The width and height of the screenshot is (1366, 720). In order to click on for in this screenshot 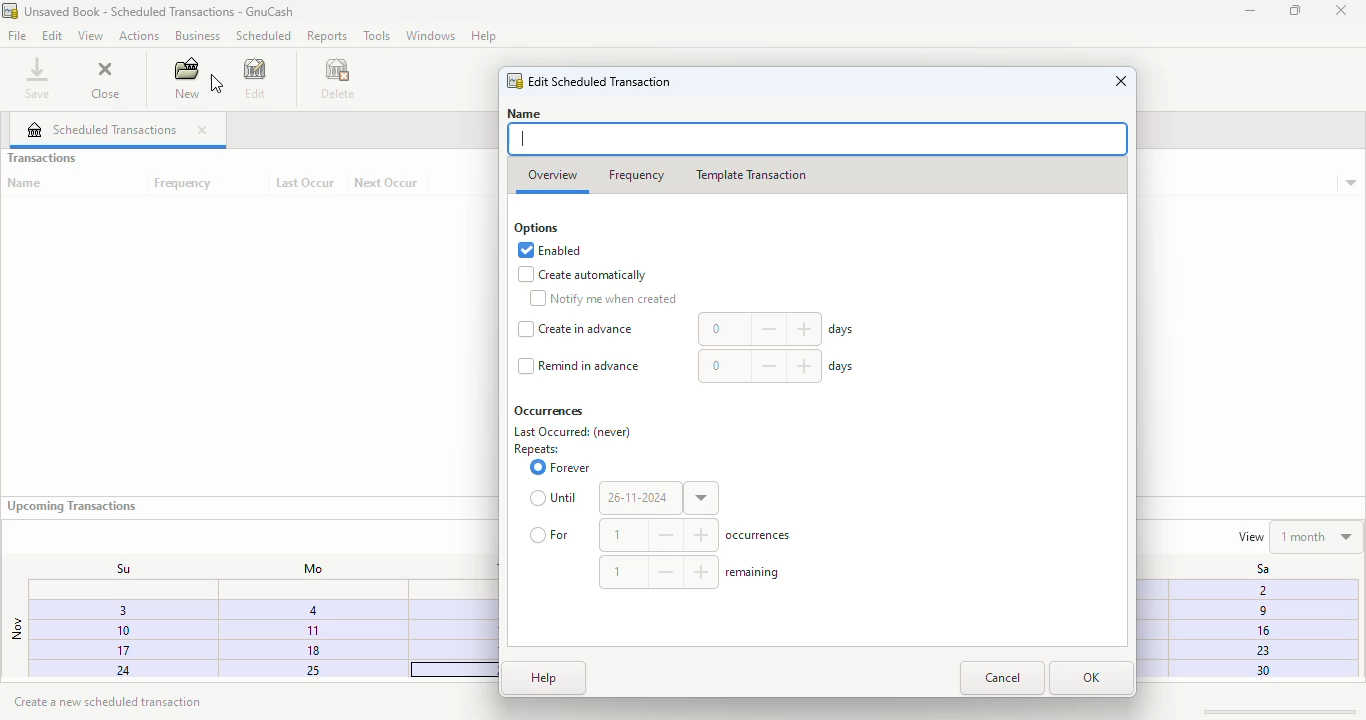, I will do `click(551, 534)`.